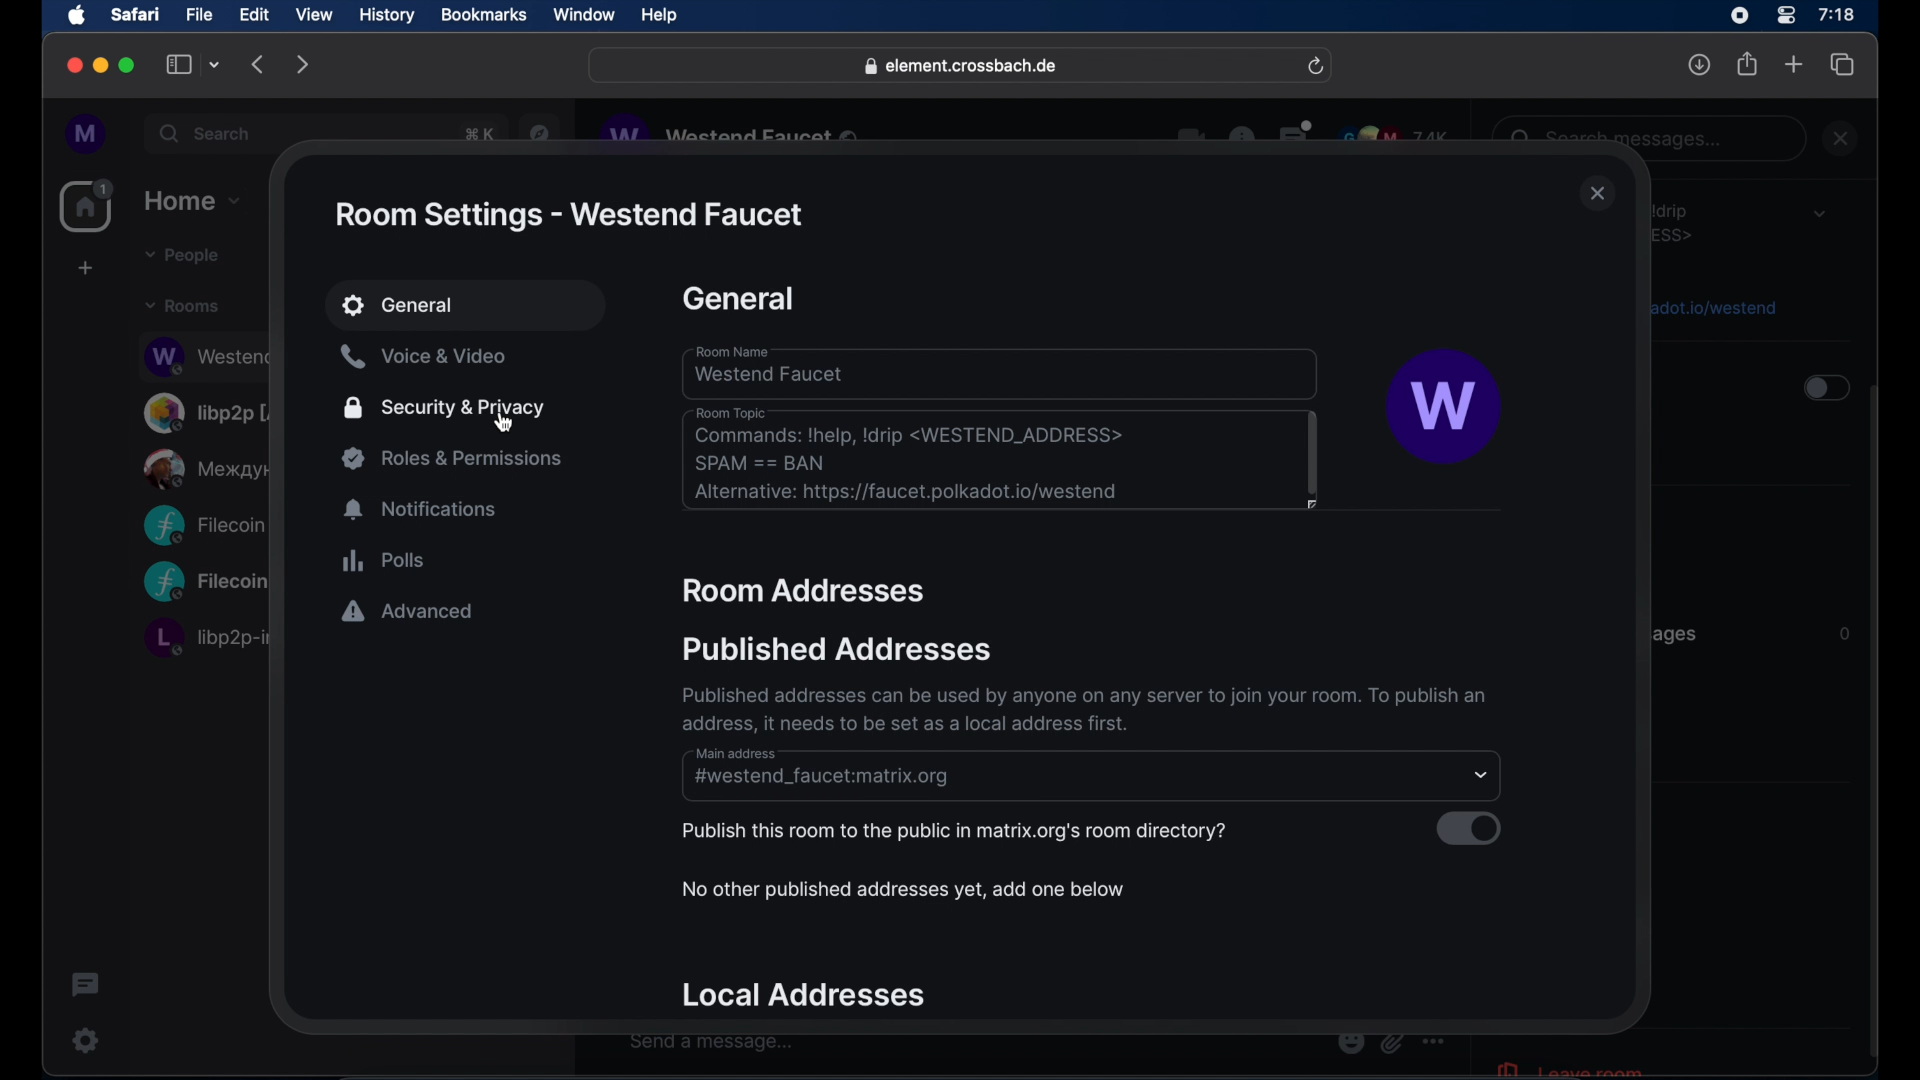 This screenshot has height=1080, width=1920. What do you see at coordinates (422, 510) in the screenshot?
I see `notifications` at bounding box center [422, 510].